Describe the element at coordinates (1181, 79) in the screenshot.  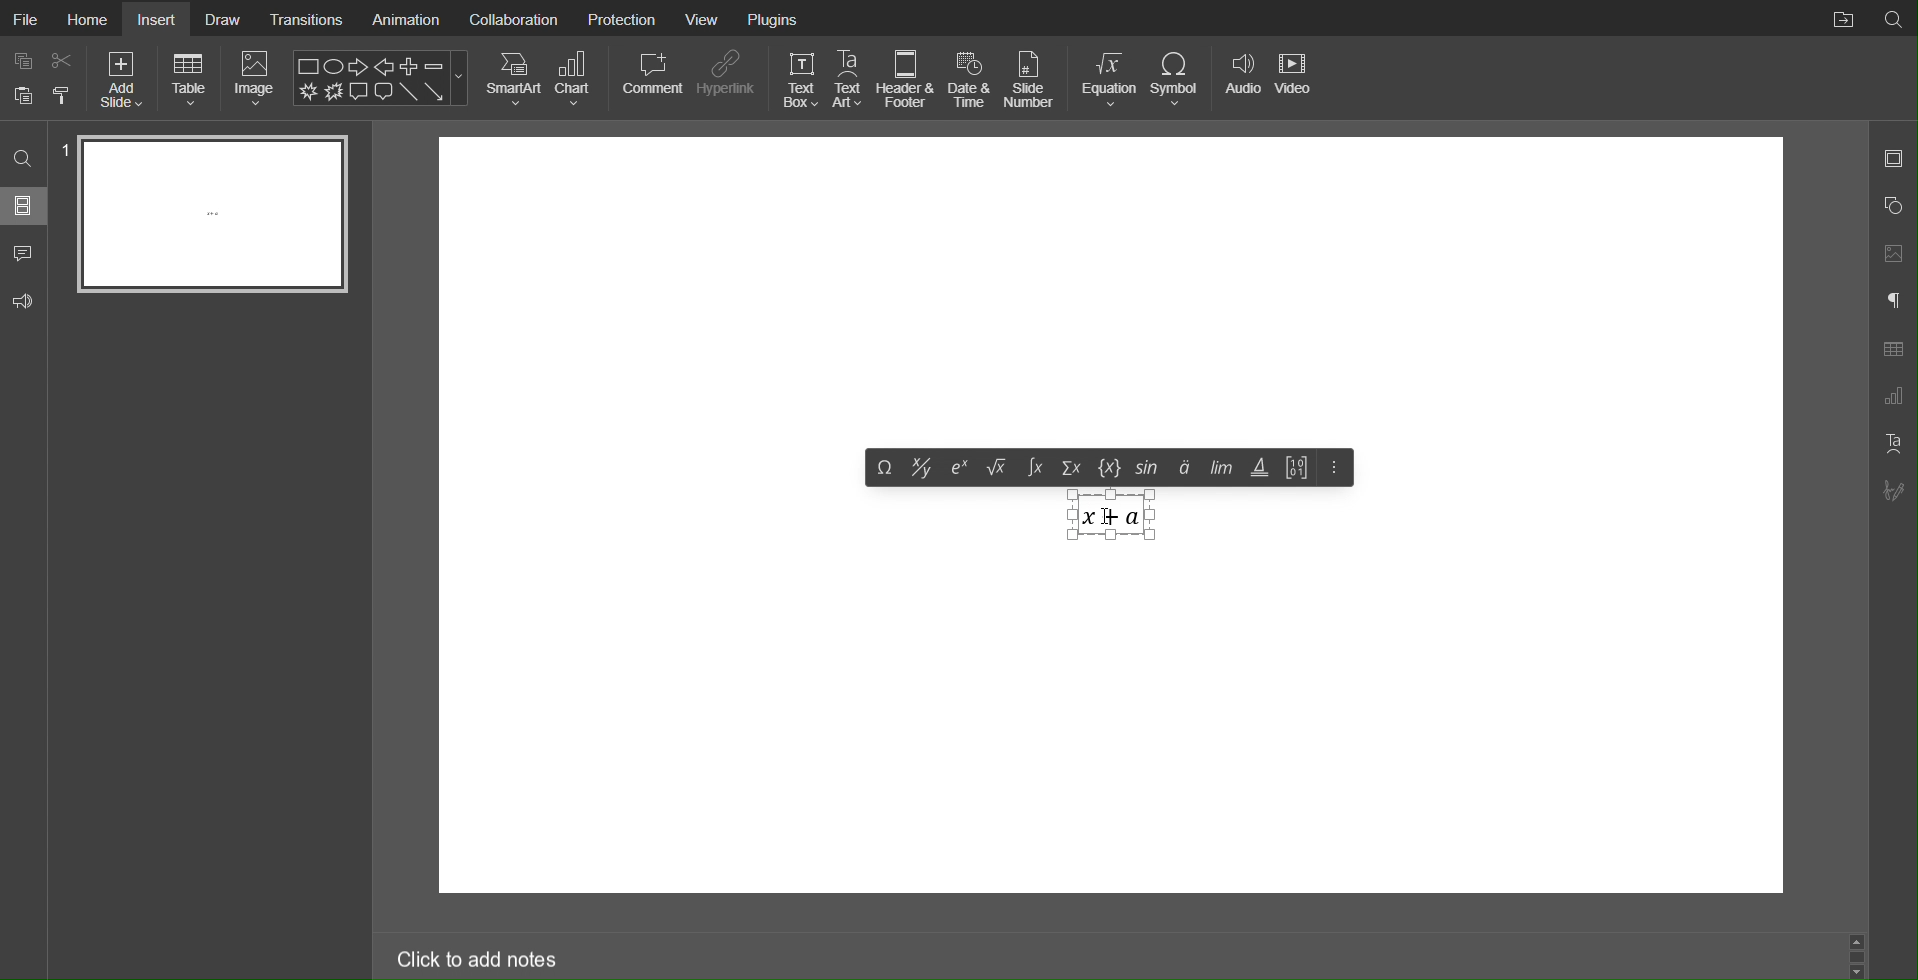
I see `Symbol` at that location.